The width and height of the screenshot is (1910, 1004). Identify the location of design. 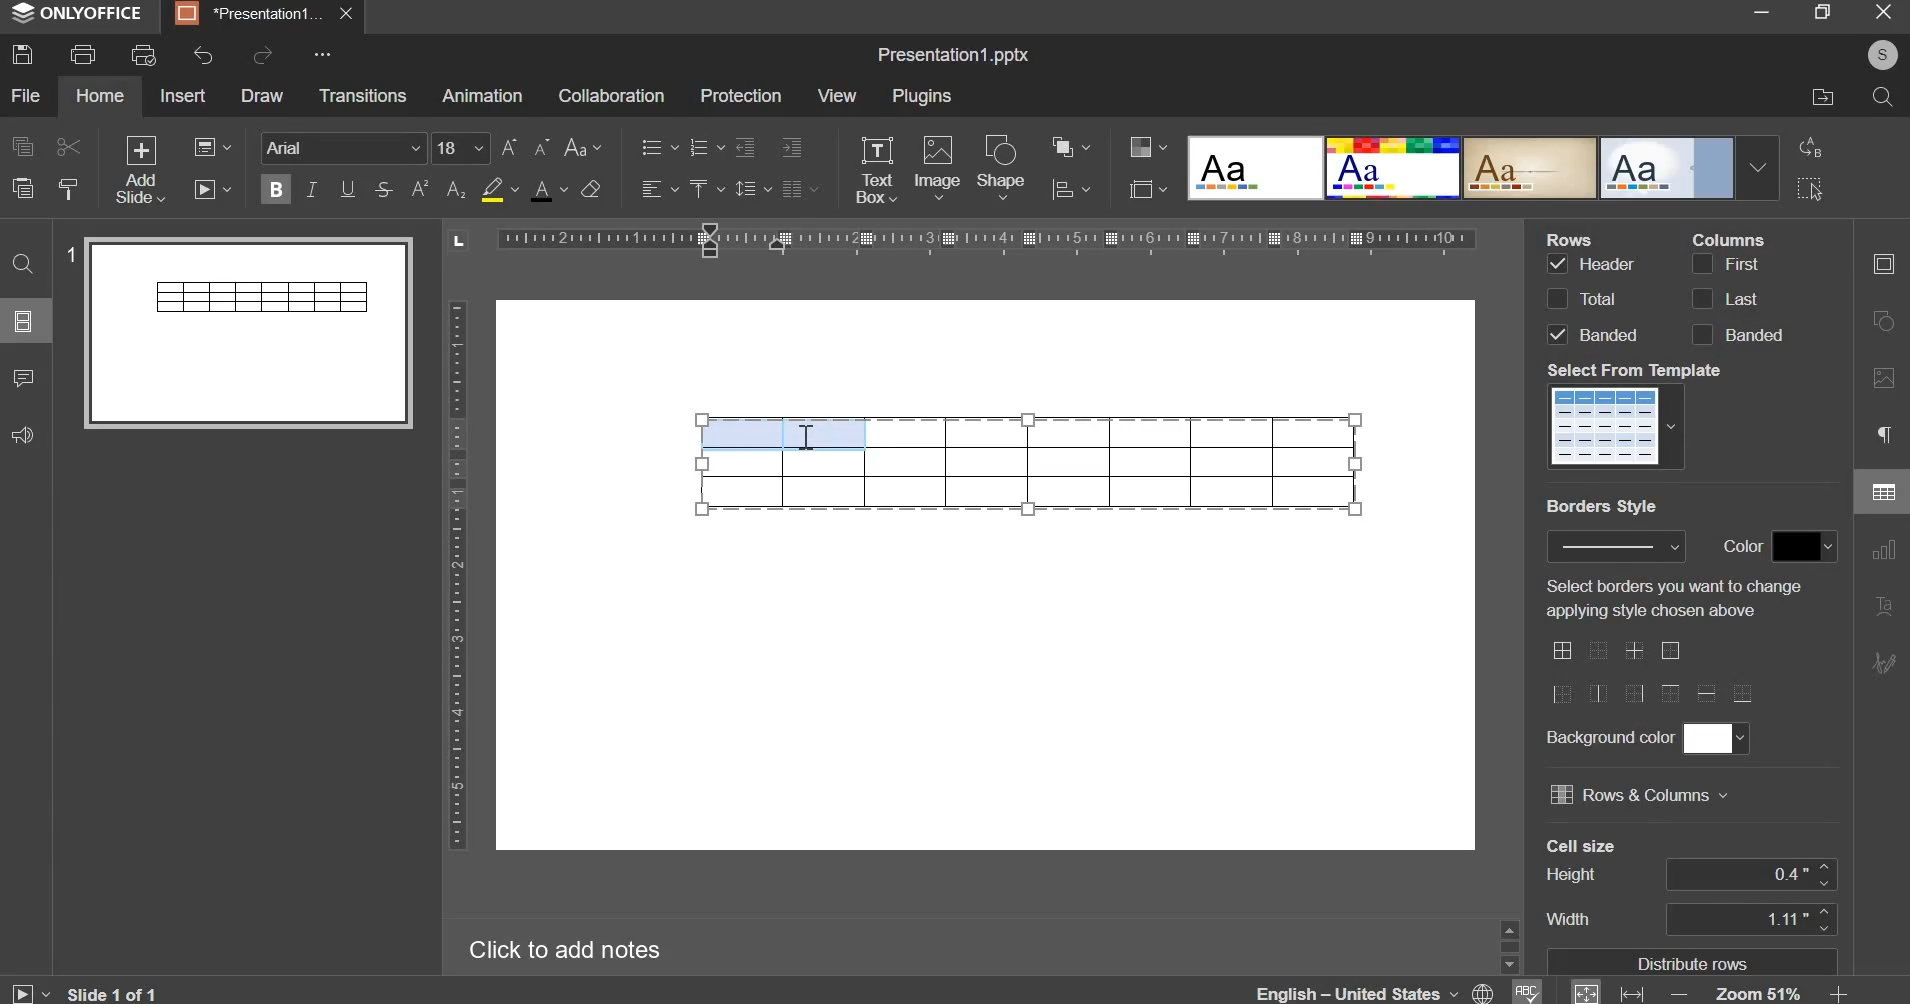
(1482, 166).